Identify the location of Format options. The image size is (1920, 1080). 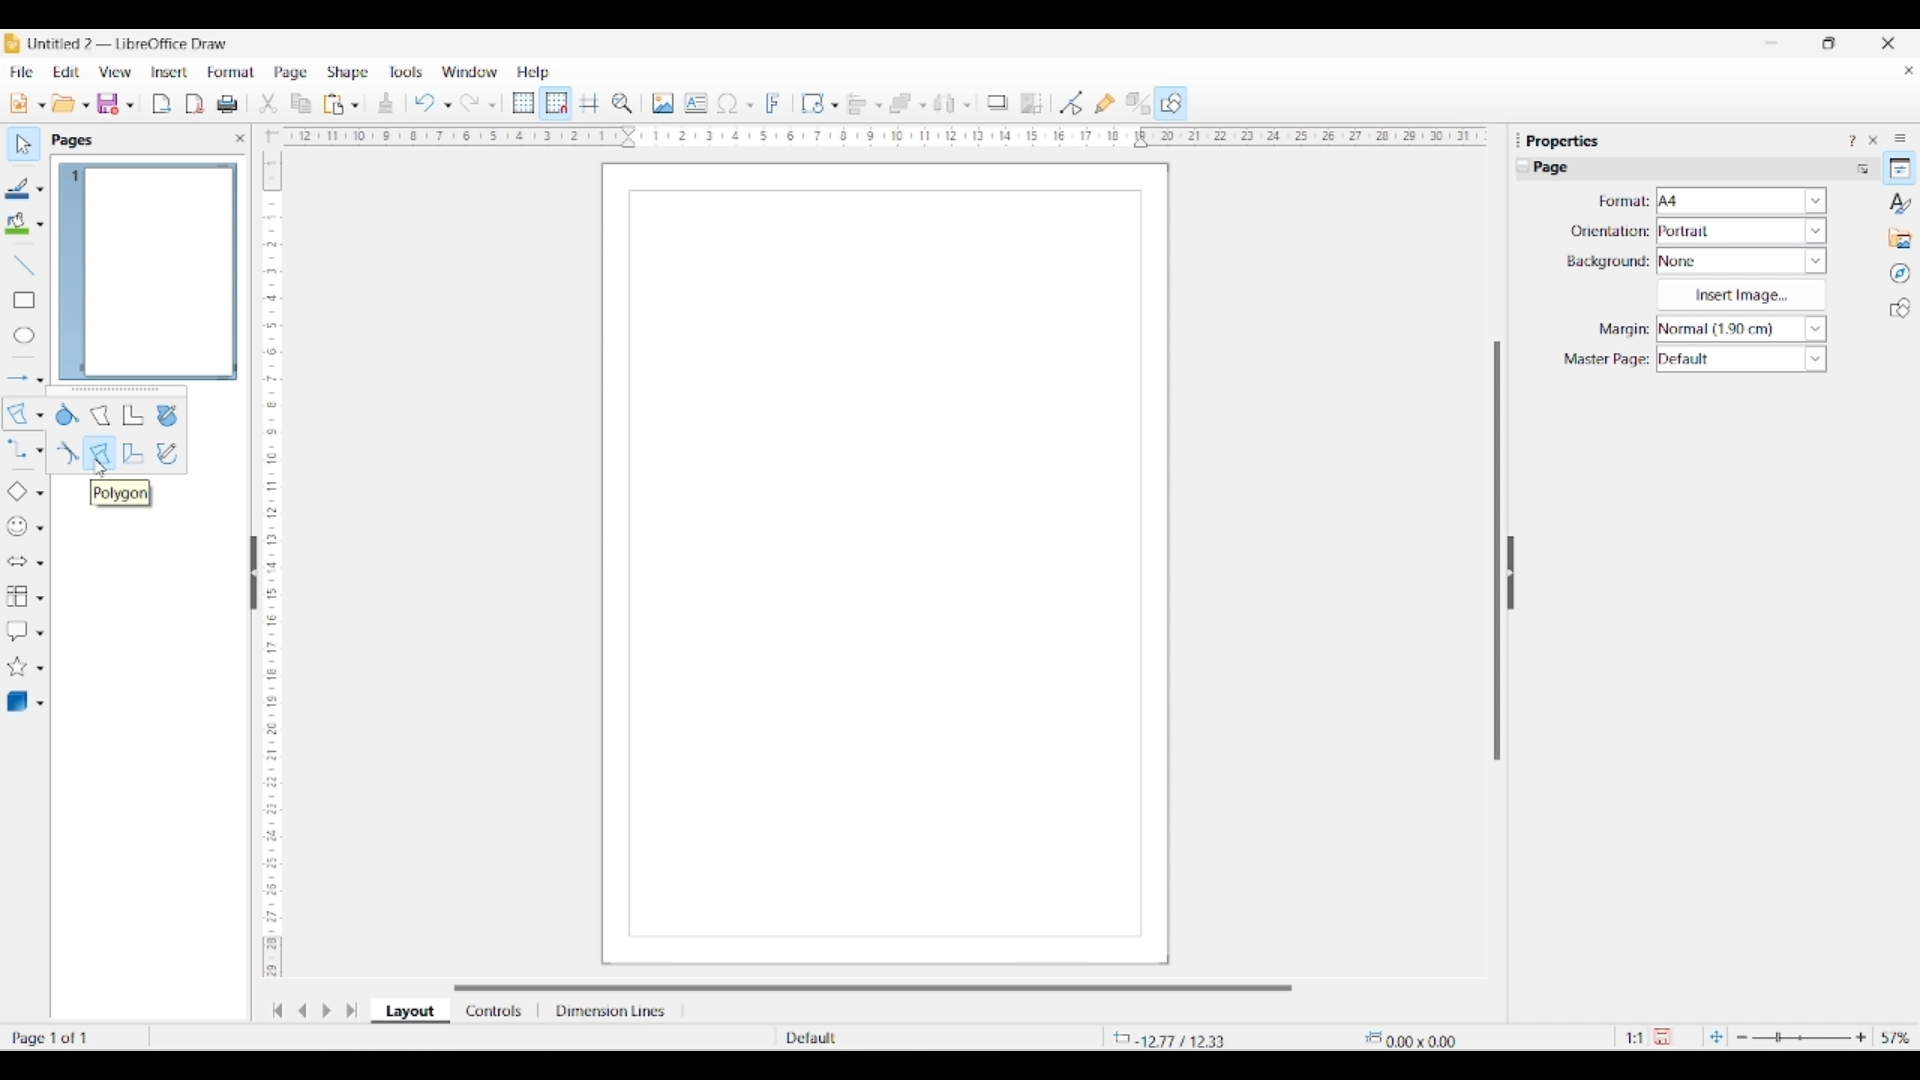
(1742, 200).